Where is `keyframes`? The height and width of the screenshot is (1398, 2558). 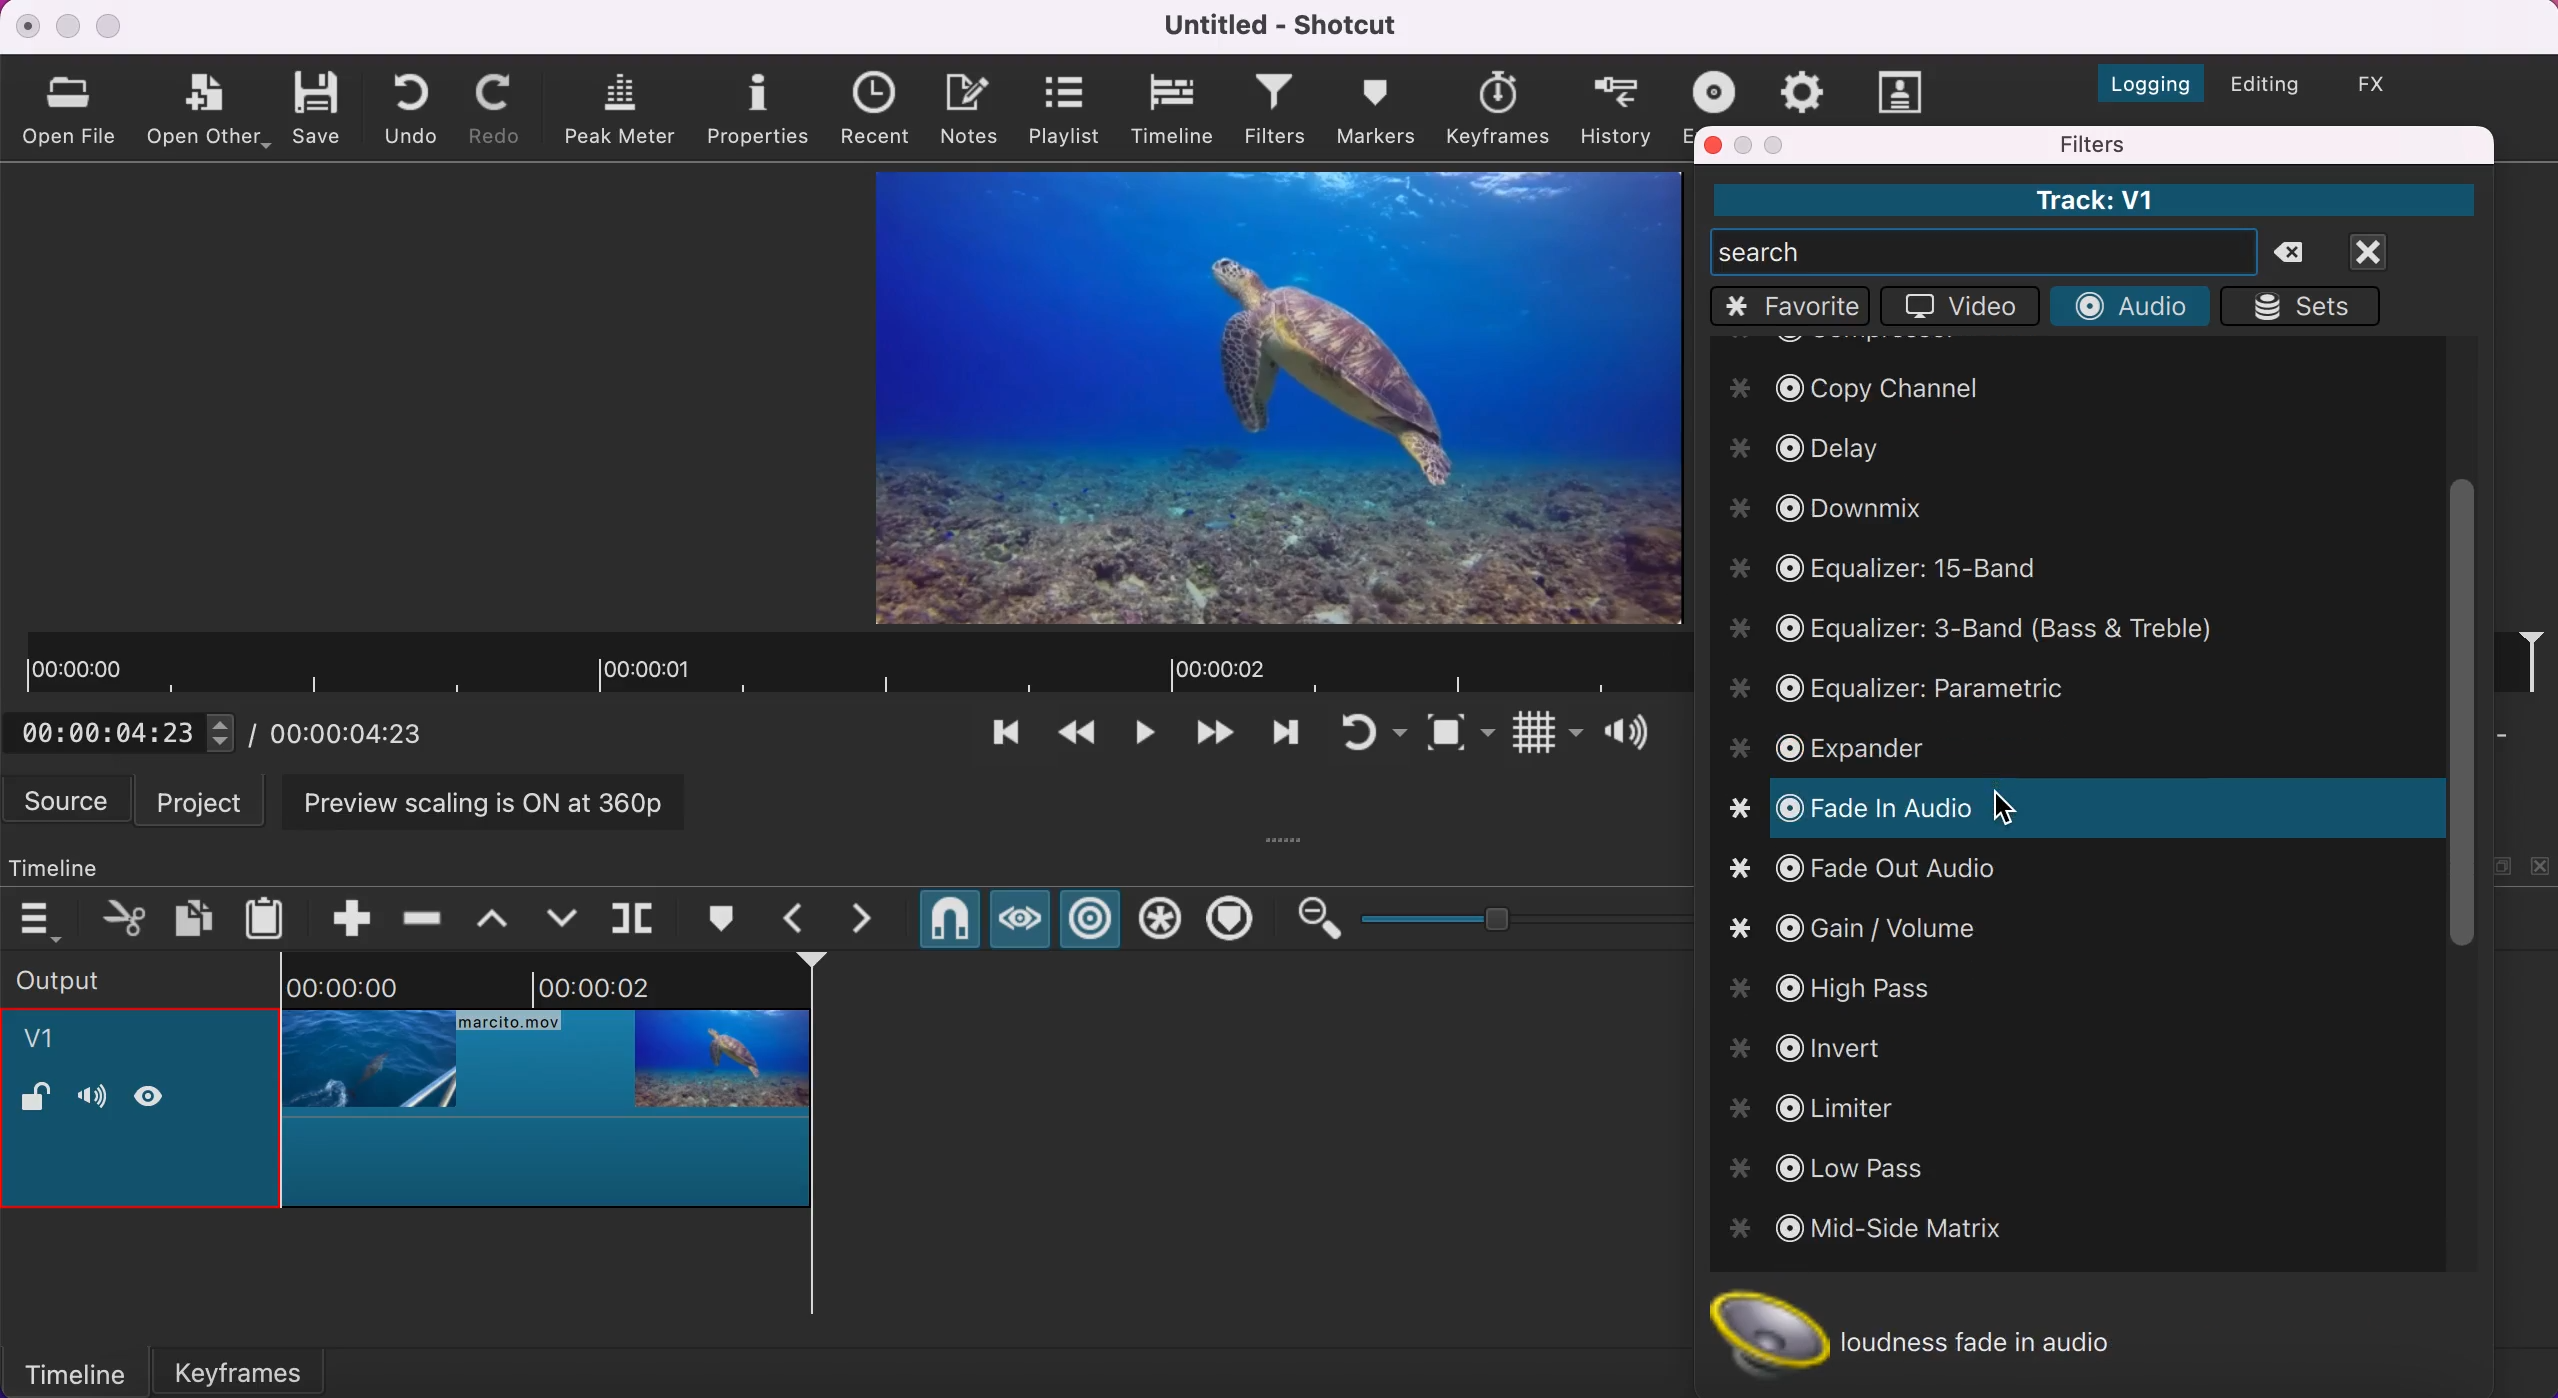
keyframes is located at coordinates (1496, 109).